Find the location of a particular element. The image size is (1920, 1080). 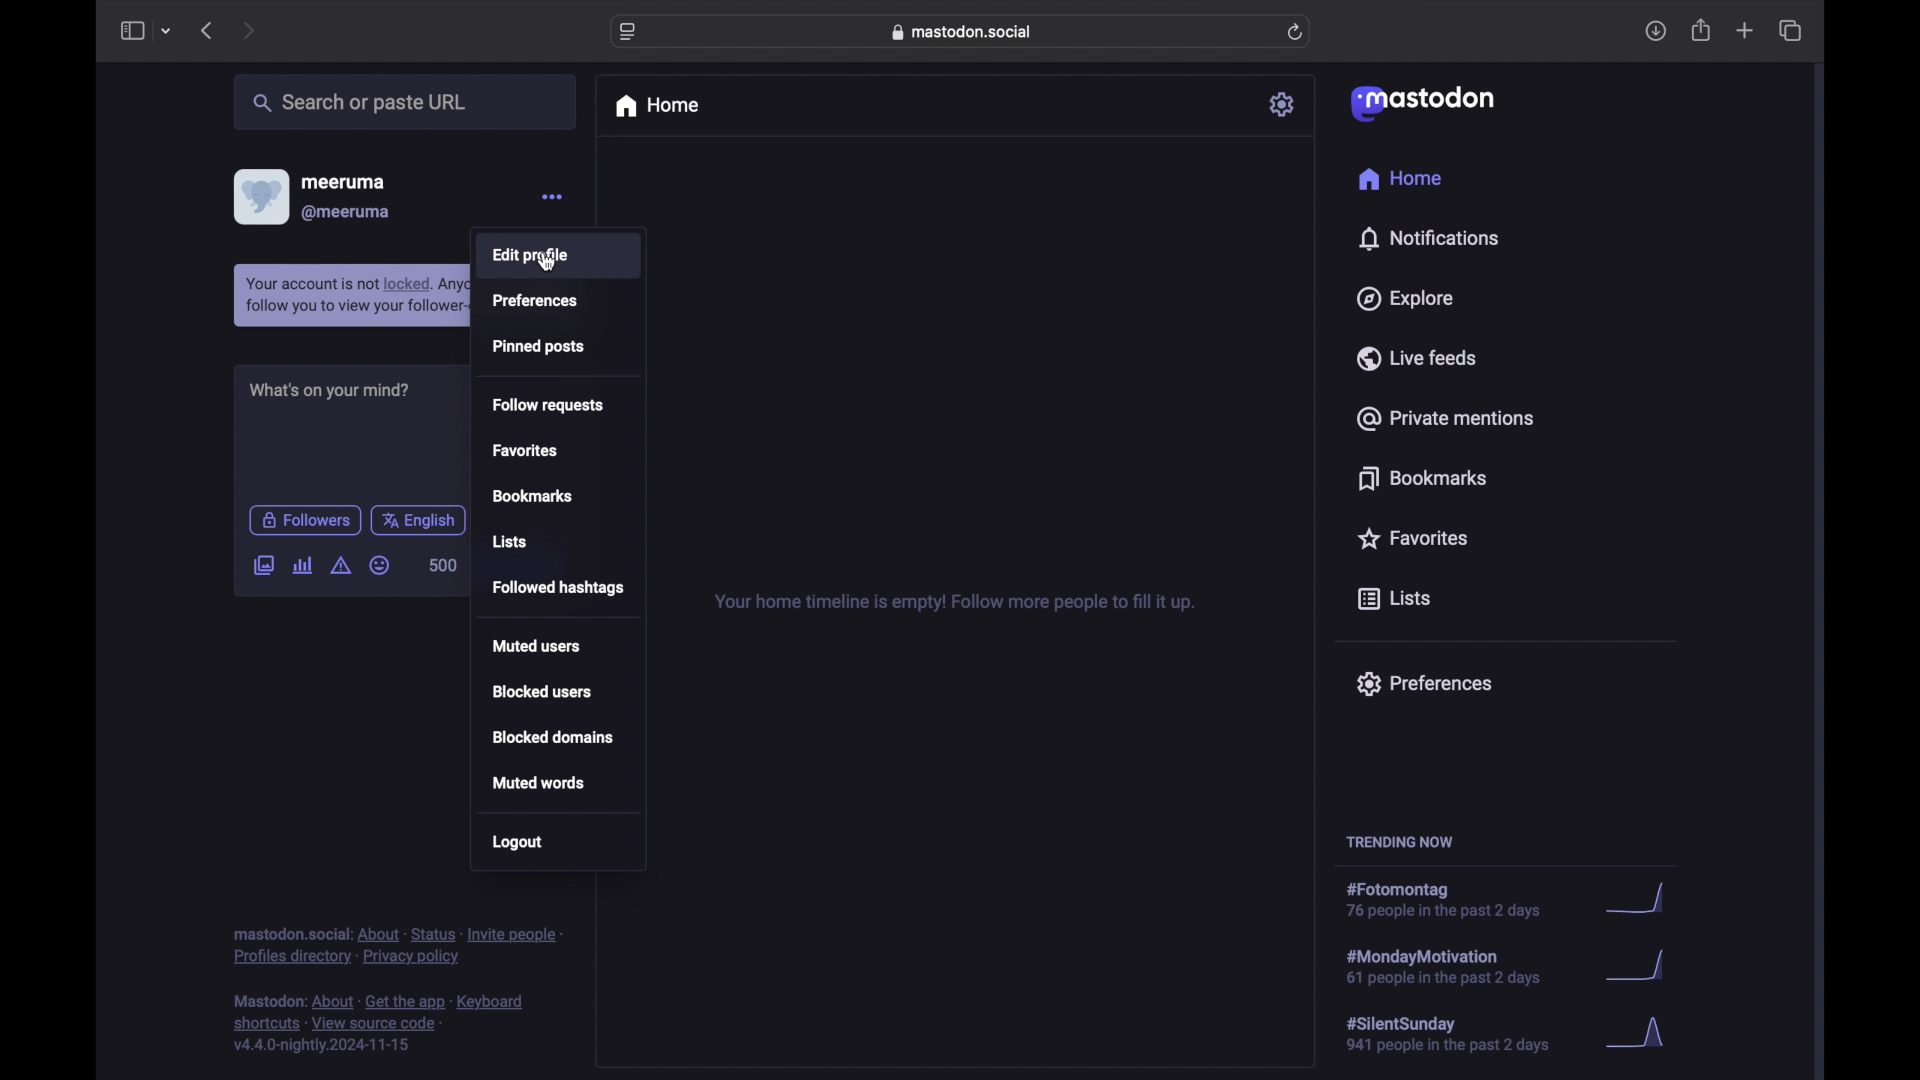

settings is located at coordinates (1283, 104).